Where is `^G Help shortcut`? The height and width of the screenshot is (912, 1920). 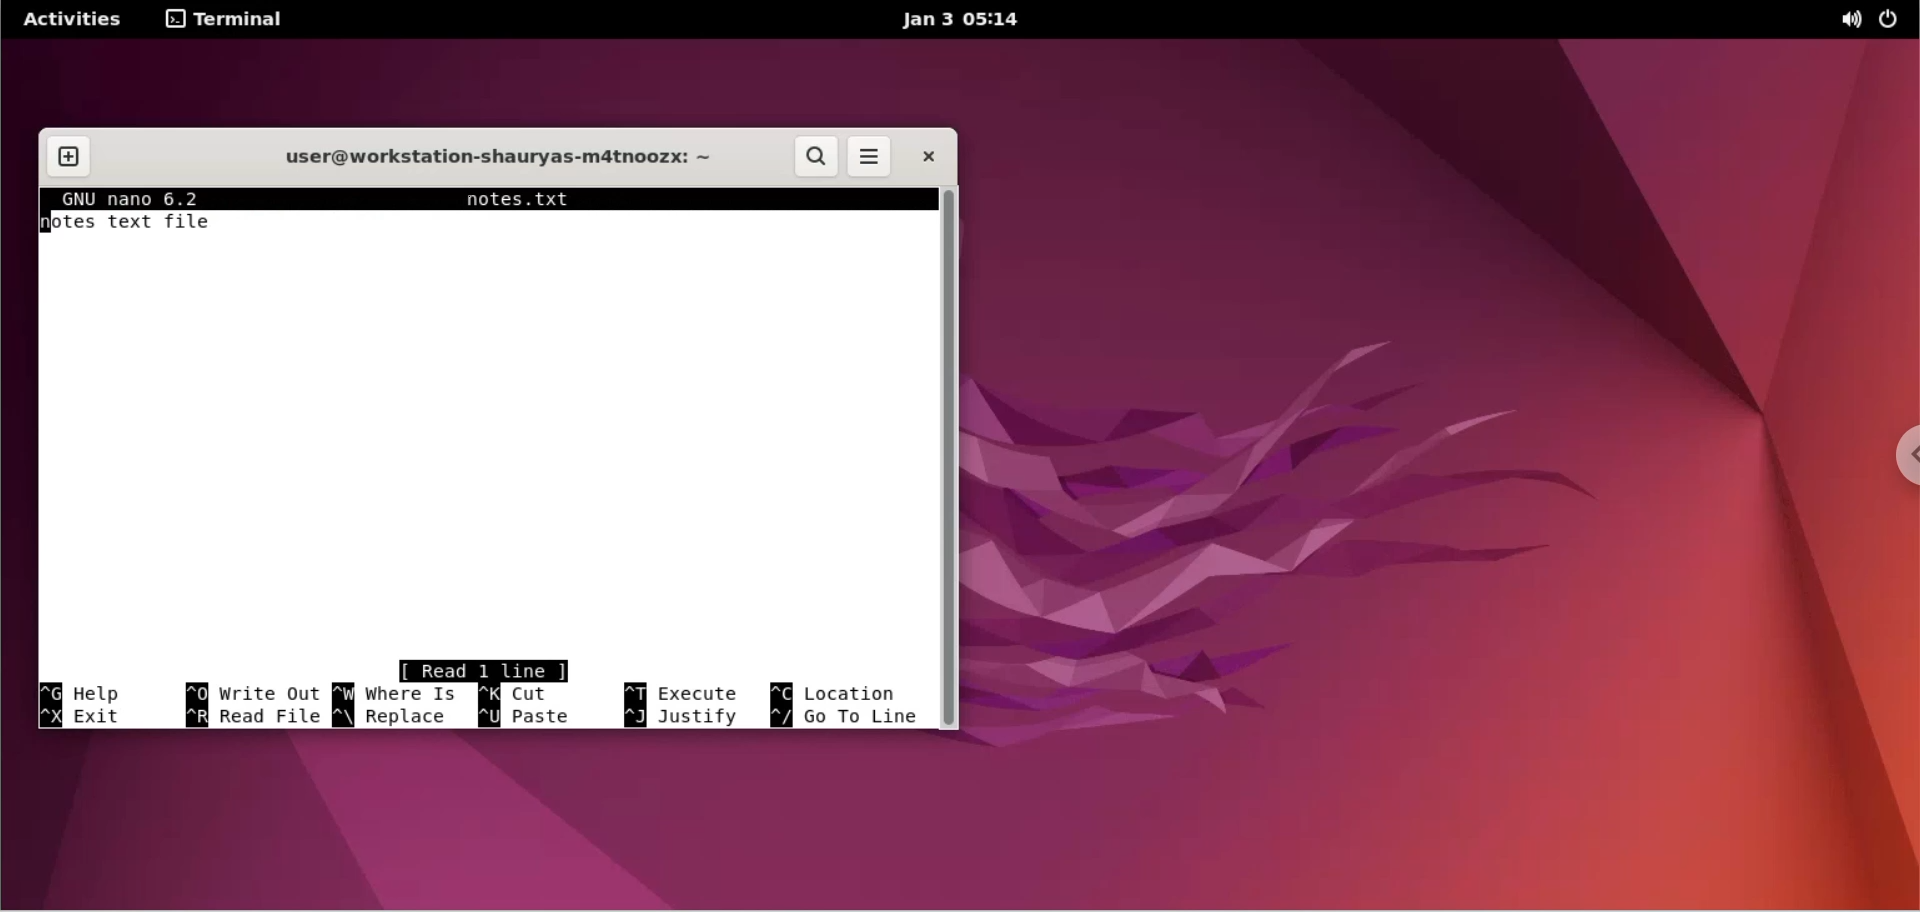
^G Help shortcut is located at coordinates (109, 694).